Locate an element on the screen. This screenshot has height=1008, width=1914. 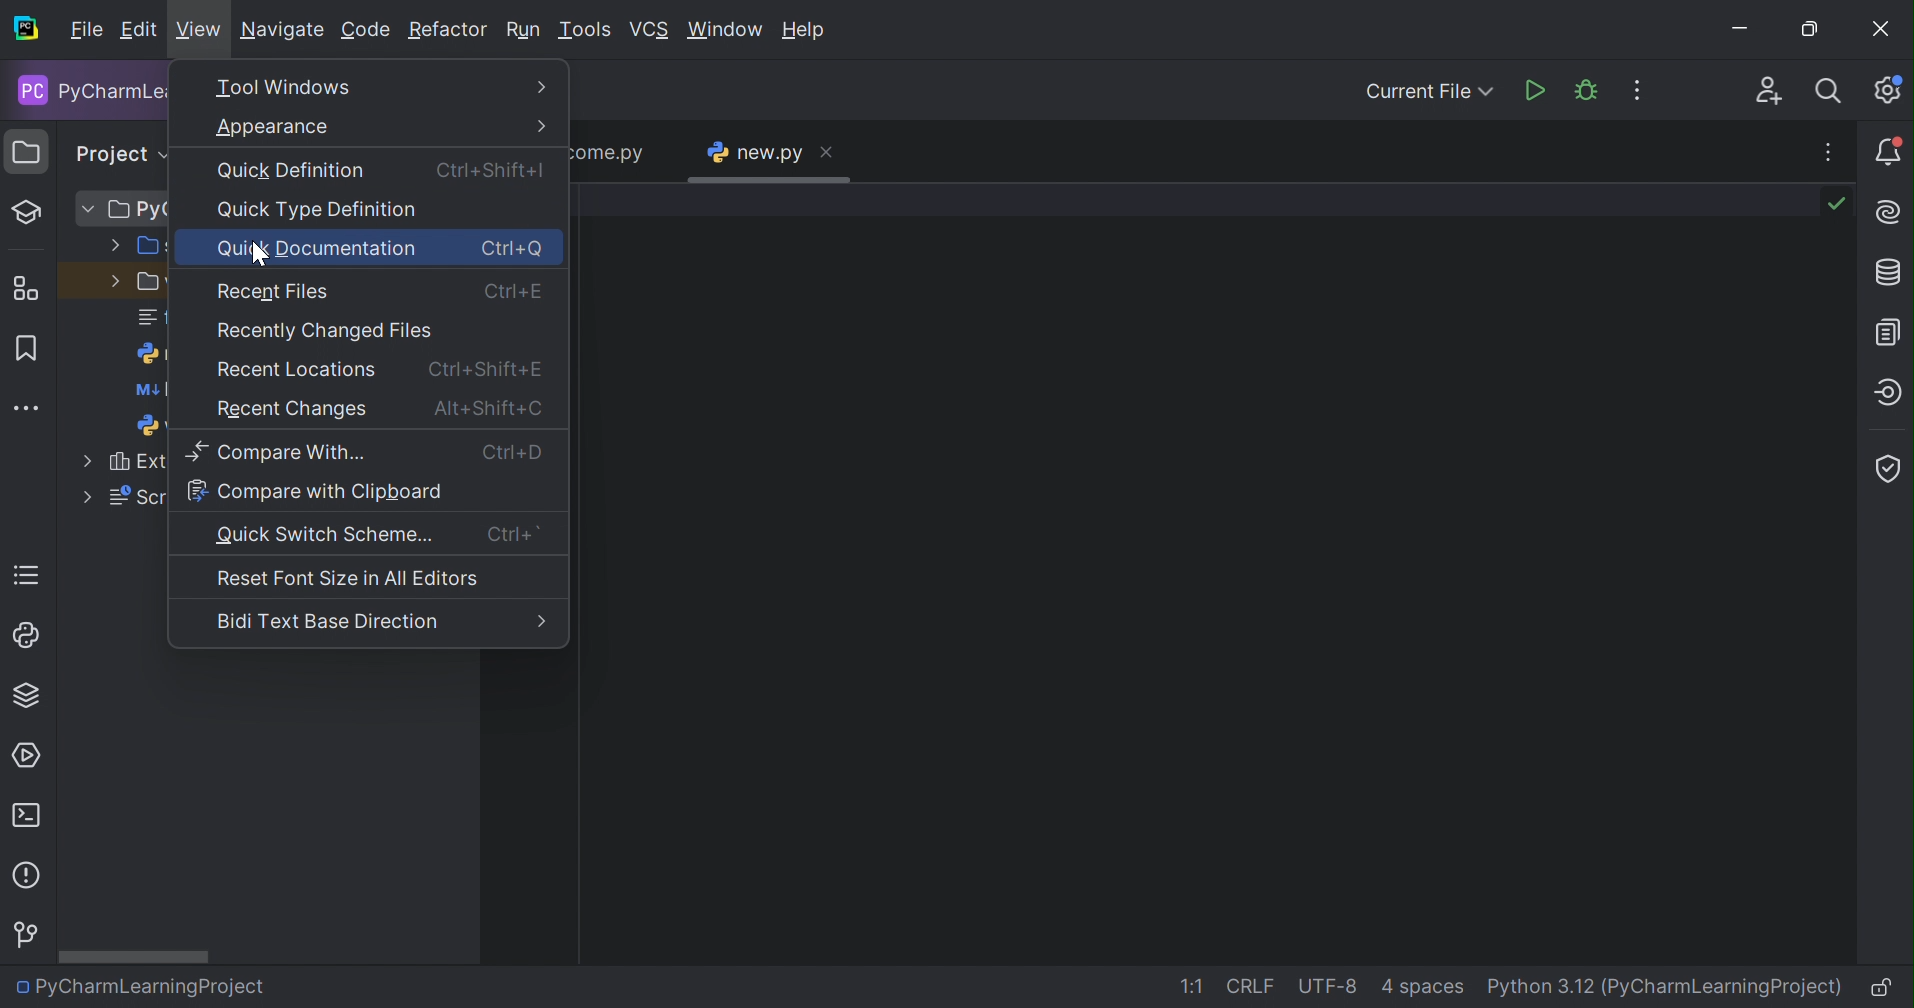
Run is located at coordinates (525, 31).